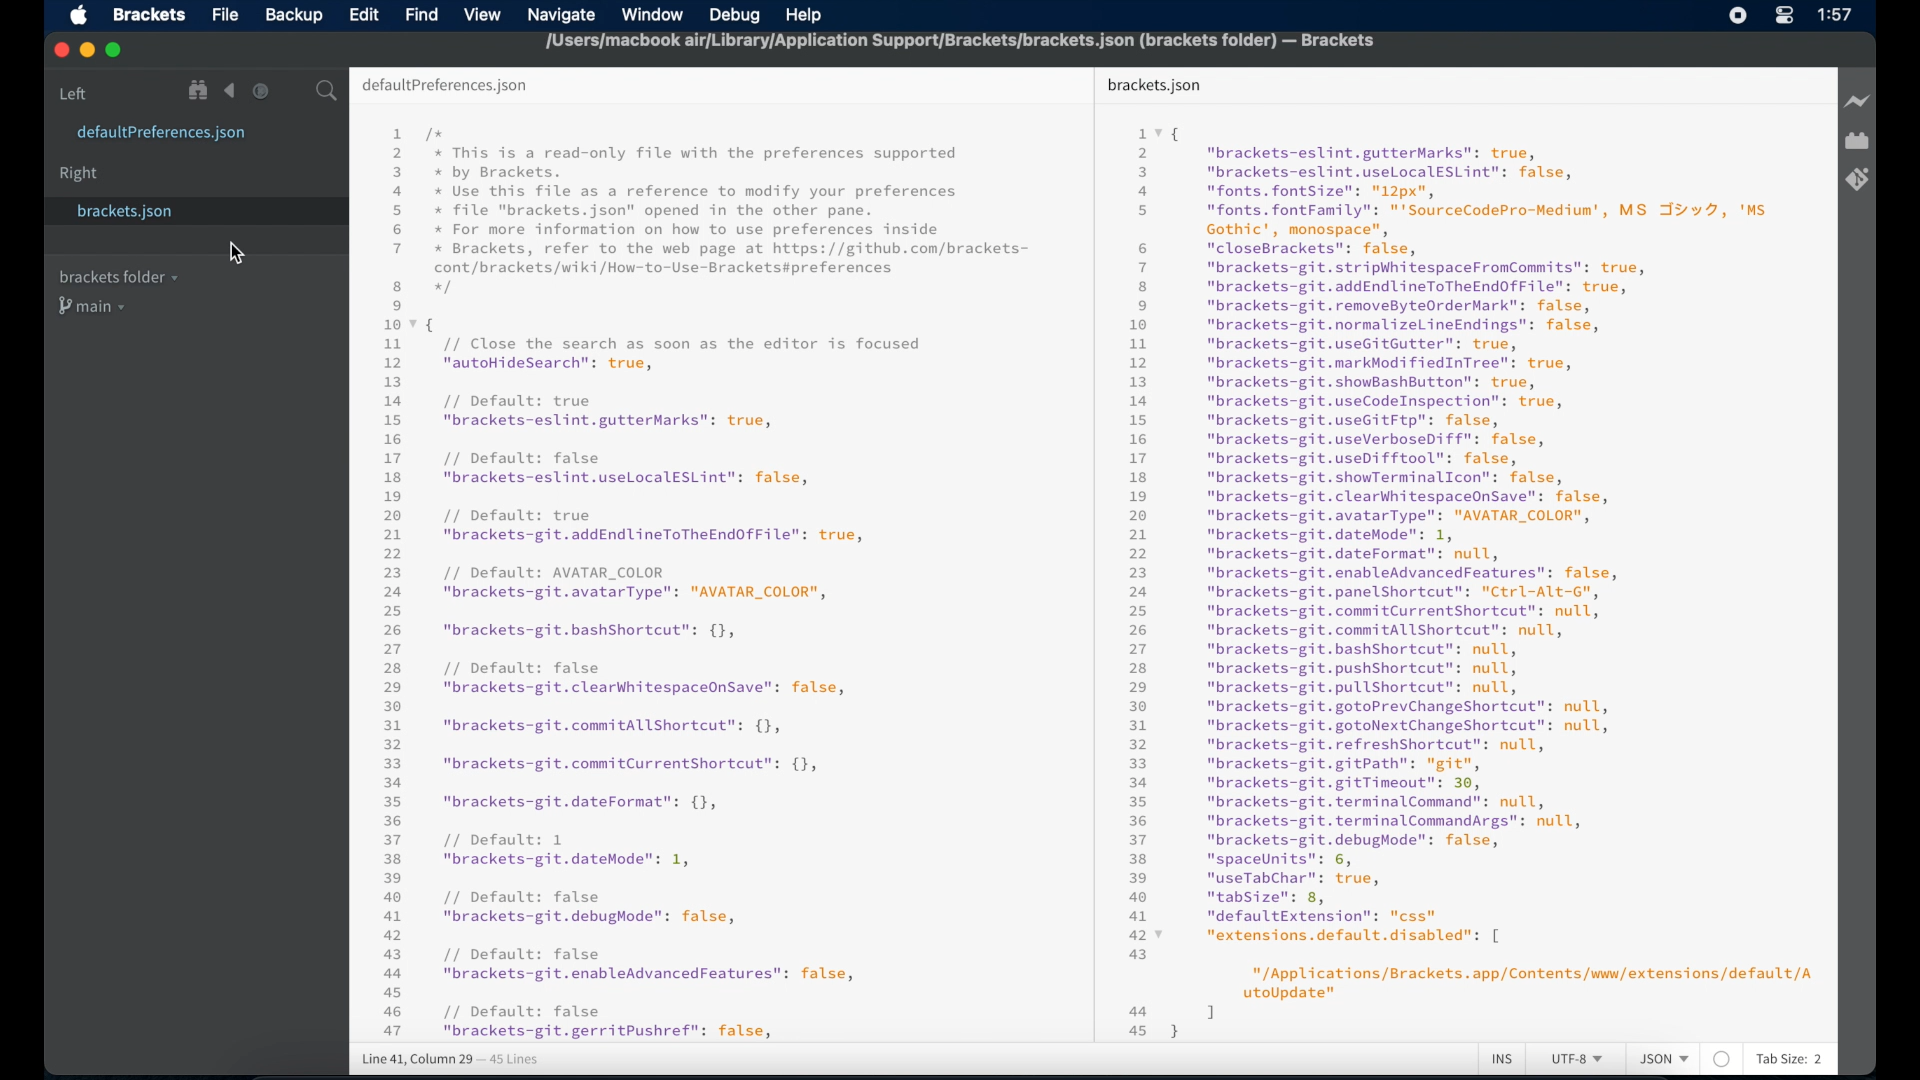 The height and width of the screenshot is (1080, 1920). What do you see at coordinates (78, 16) in the screenshot?
I see `apple icon` at bounding box center [78, 16].